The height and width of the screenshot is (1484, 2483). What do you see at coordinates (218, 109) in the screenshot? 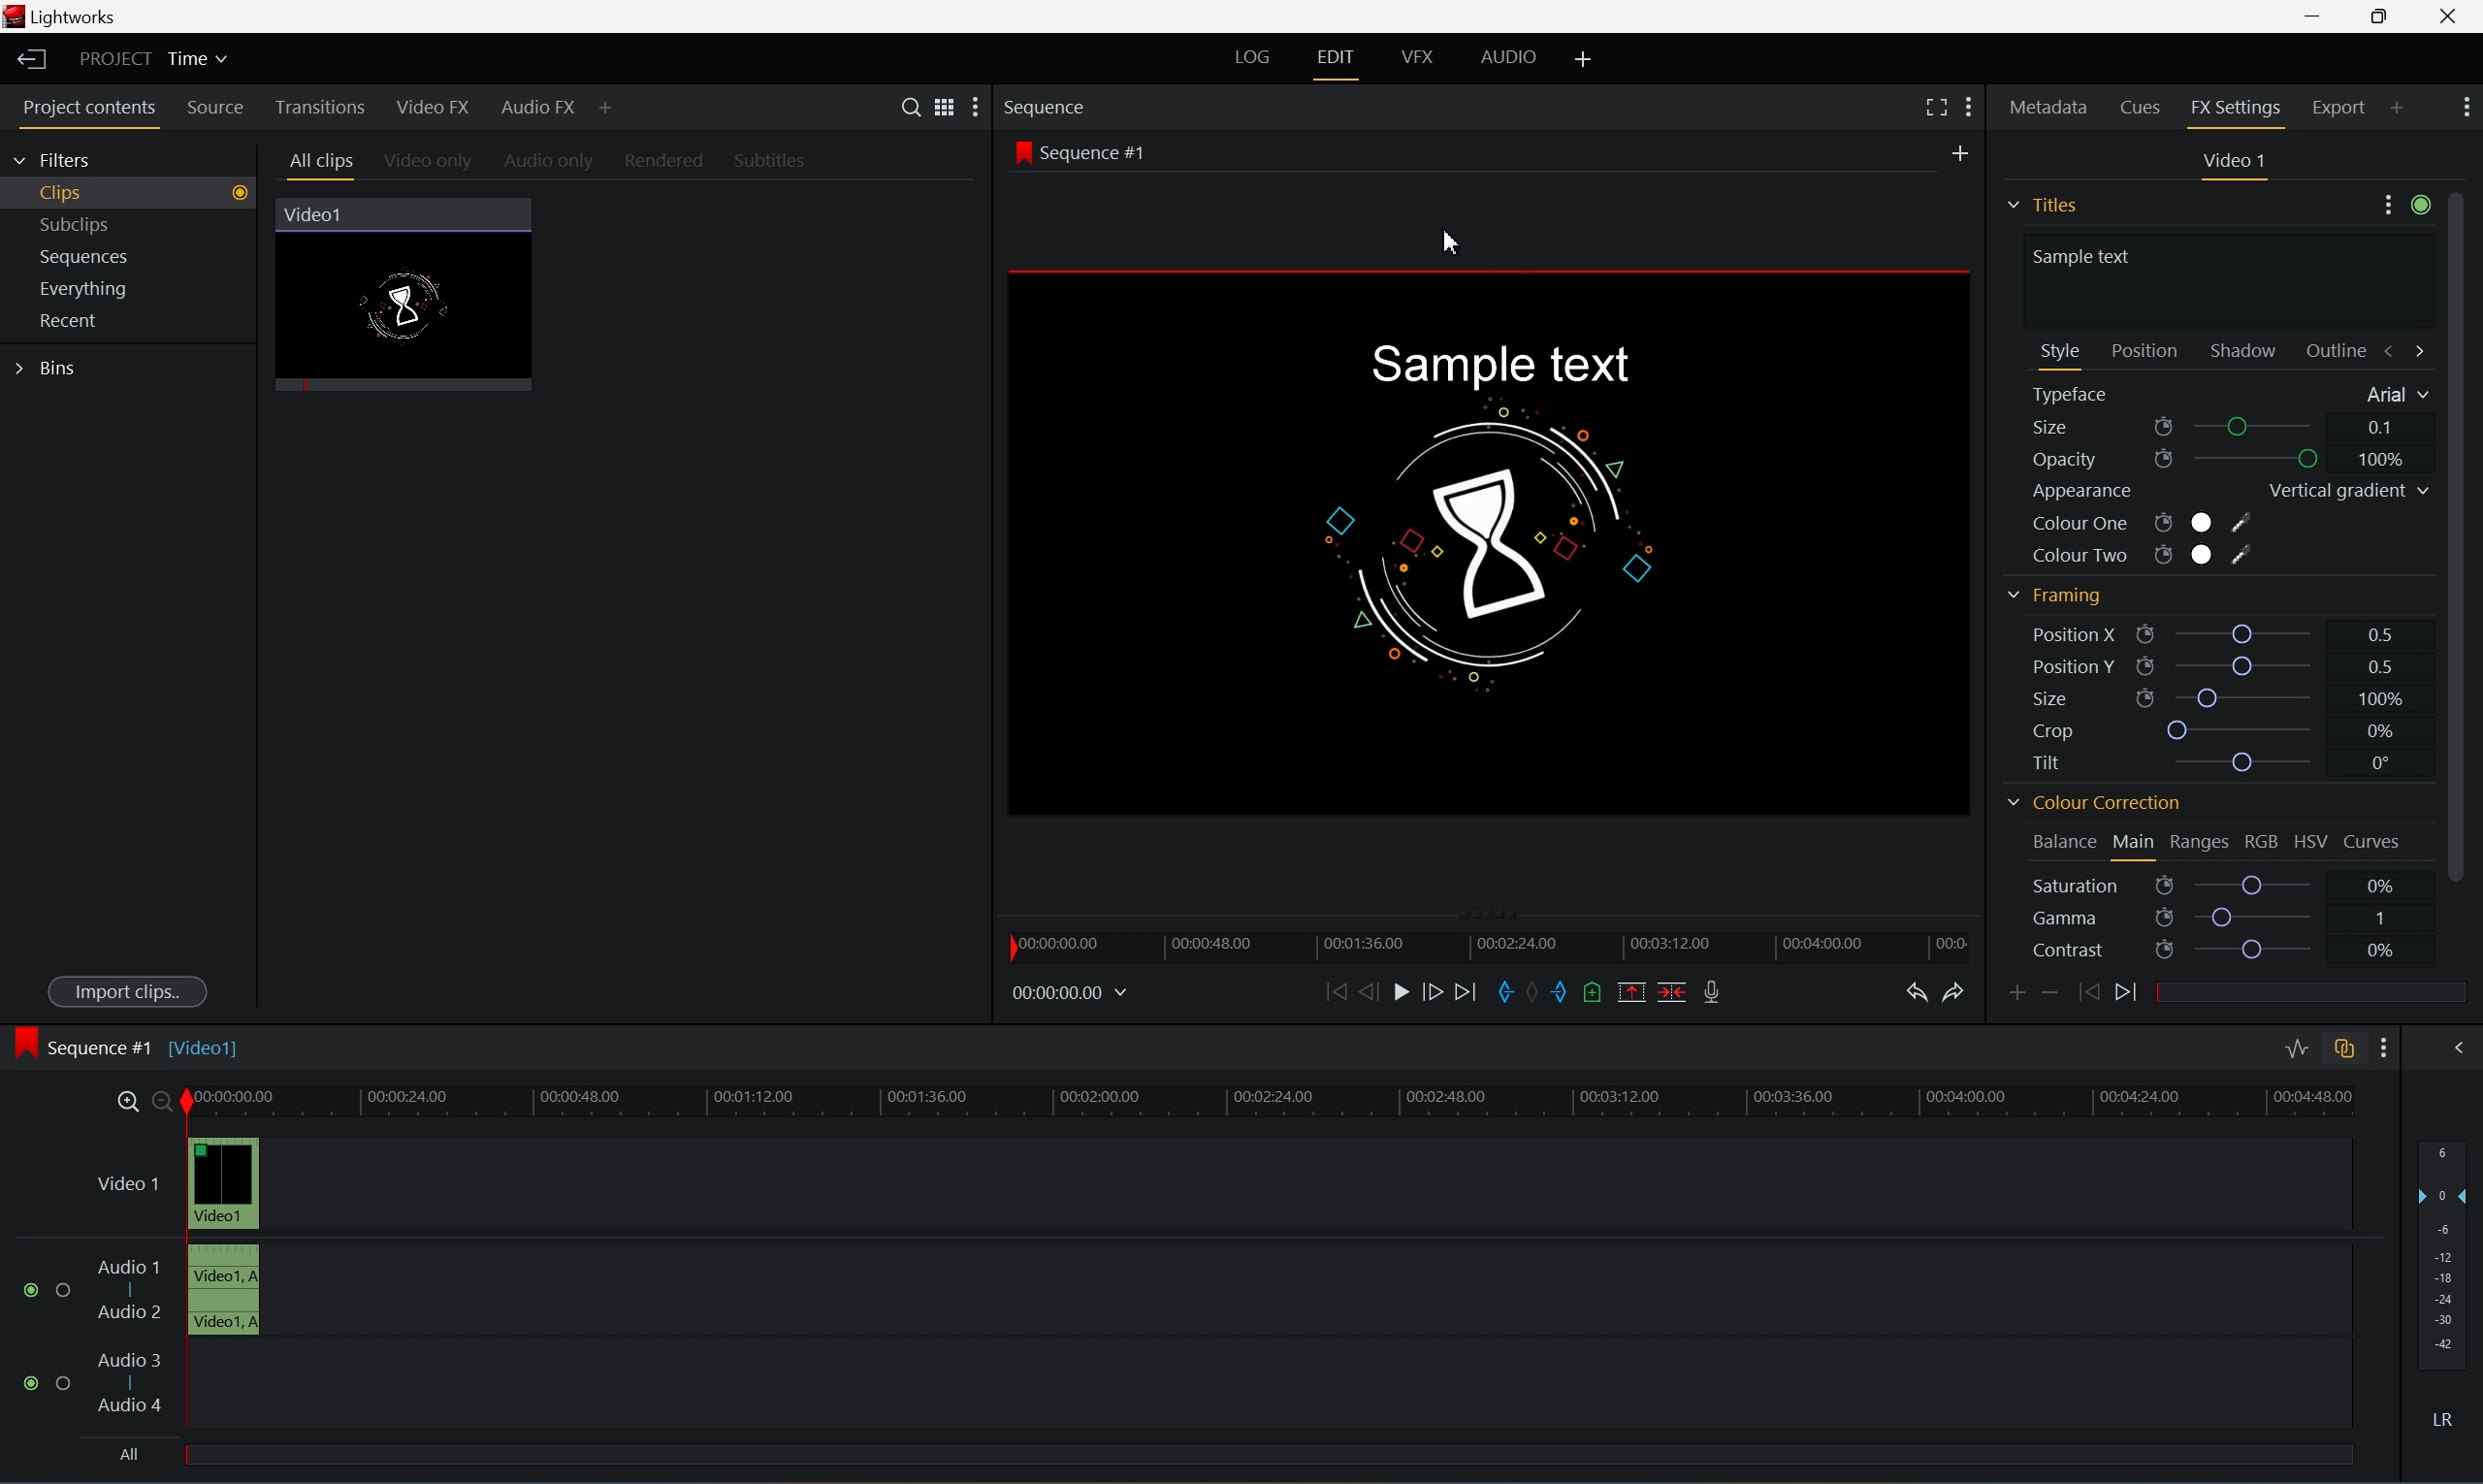
I see `source` at bounding box center [218, 109].